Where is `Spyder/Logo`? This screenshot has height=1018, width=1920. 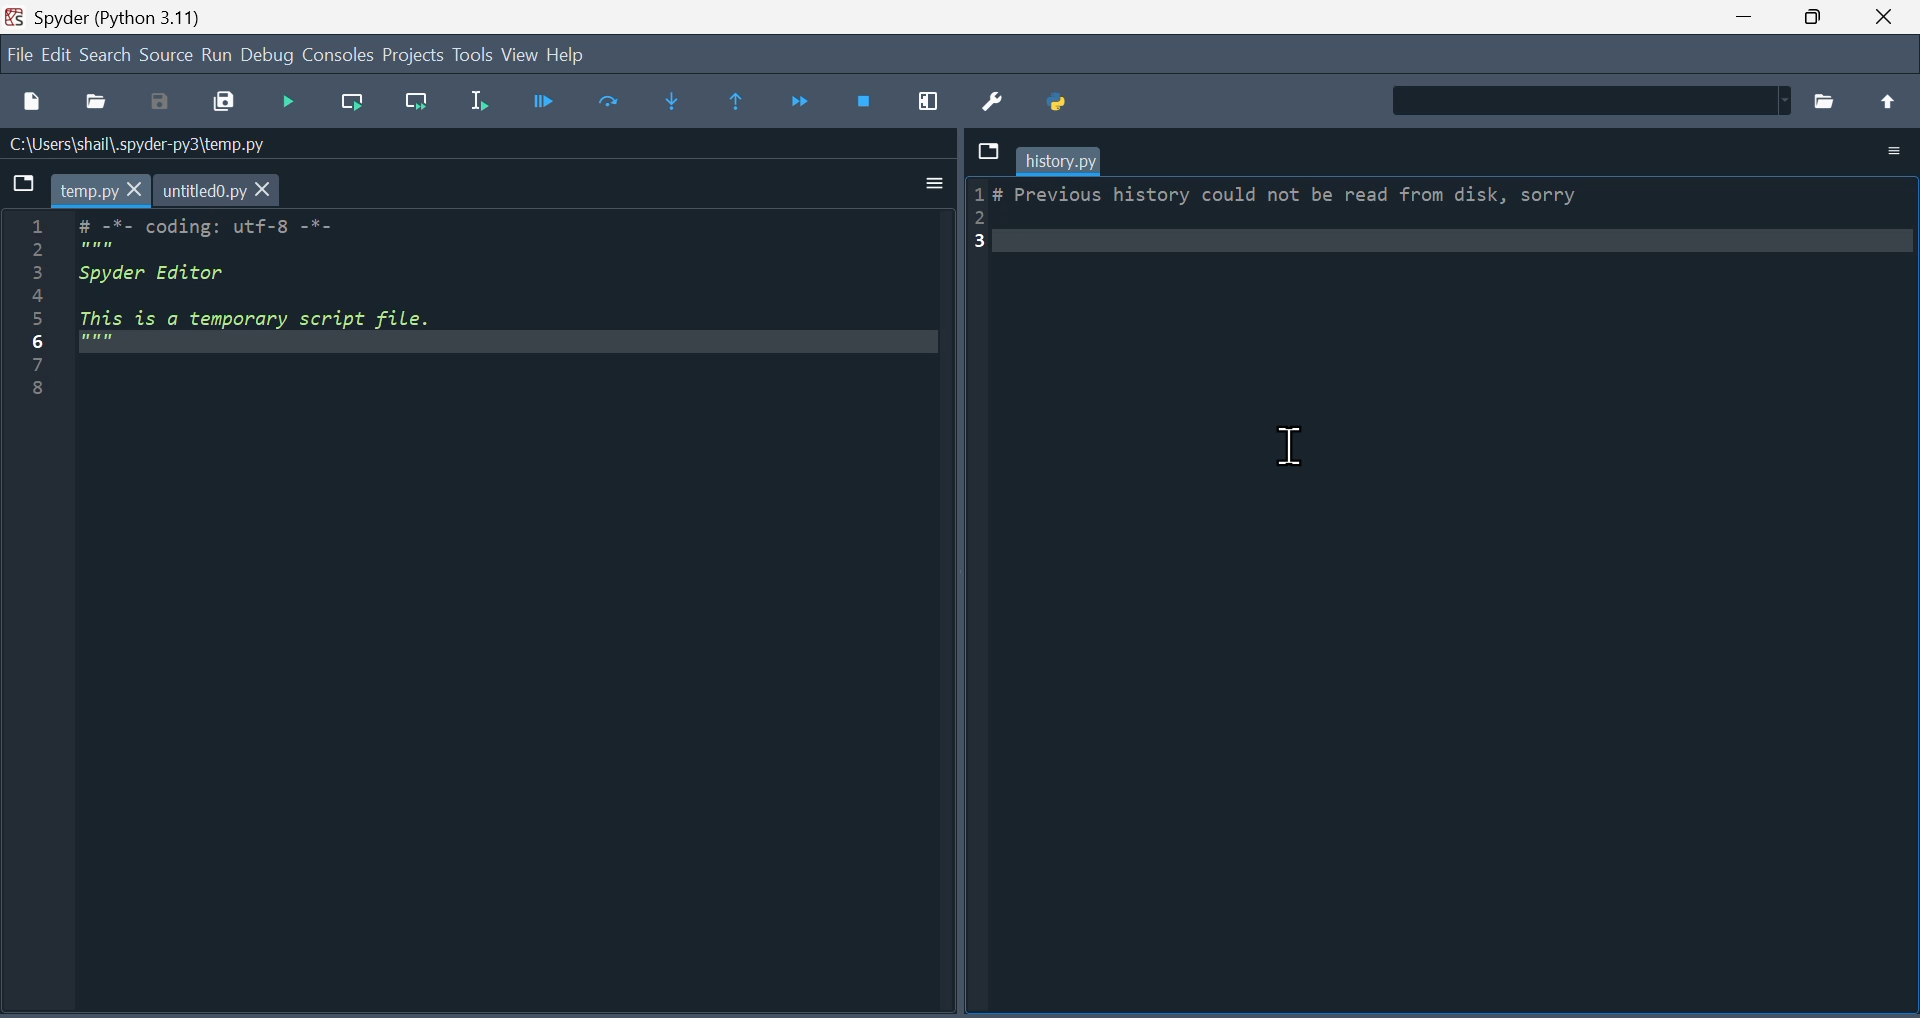 Spyder/Logo is located at coordinates (14, 17).